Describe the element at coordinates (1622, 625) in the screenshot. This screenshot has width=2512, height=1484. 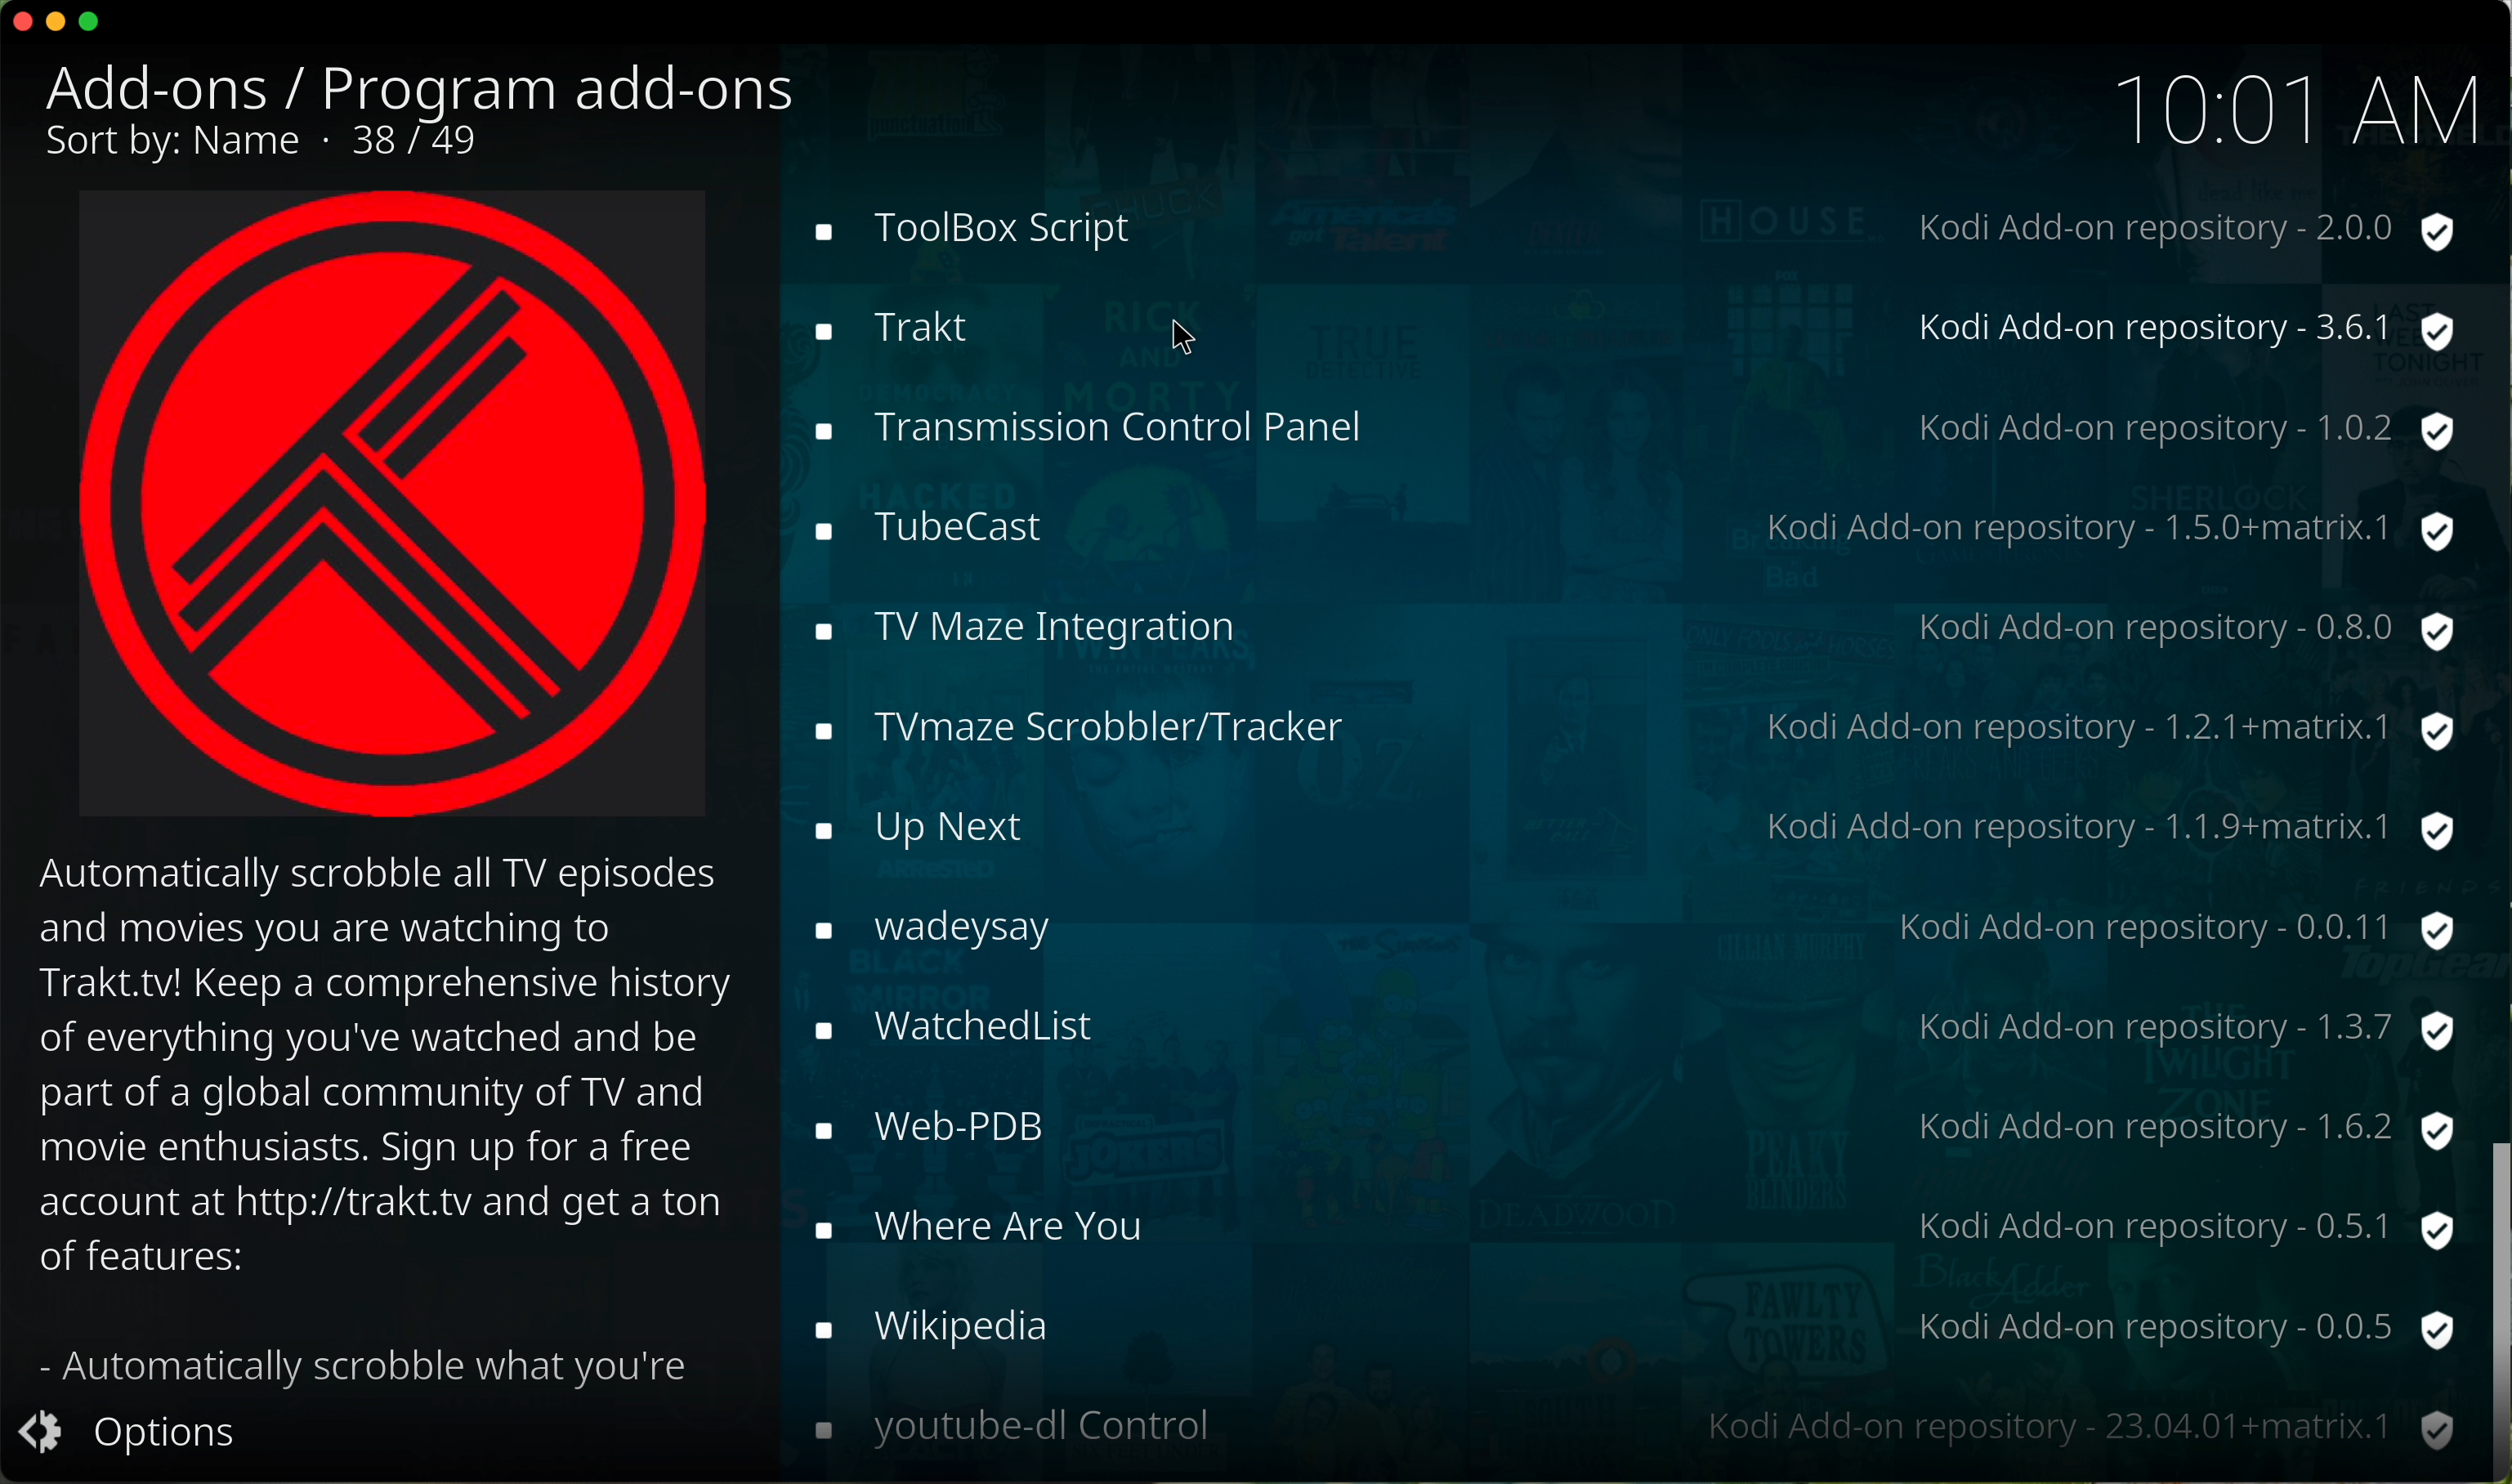
I see `tv maze integration` at that location.